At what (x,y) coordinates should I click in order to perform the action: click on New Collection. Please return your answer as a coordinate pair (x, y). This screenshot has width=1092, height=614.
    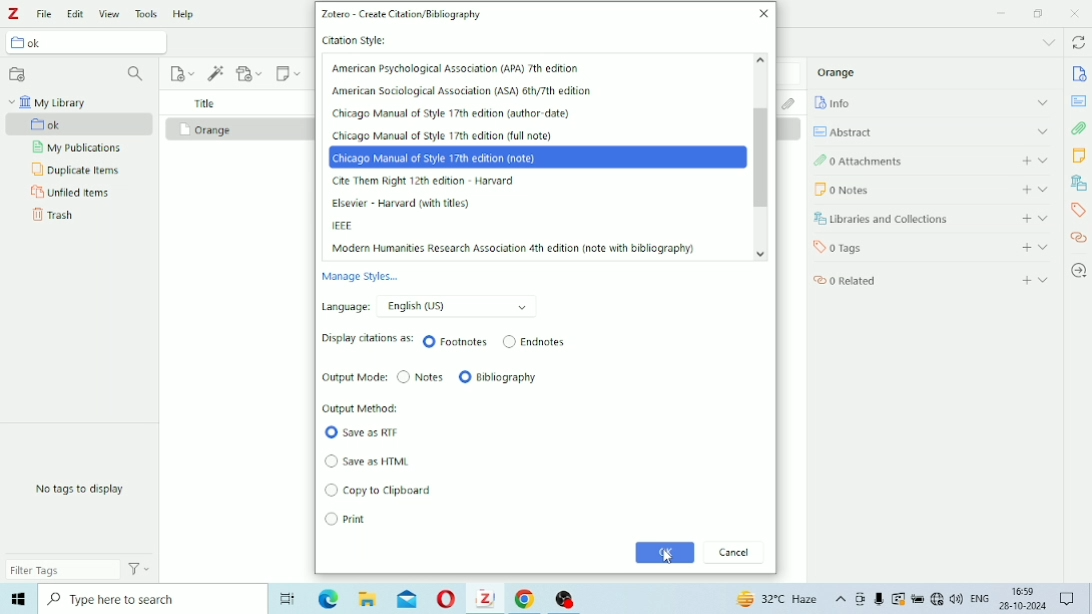
    Looking at the image, I should click on (18, 75).